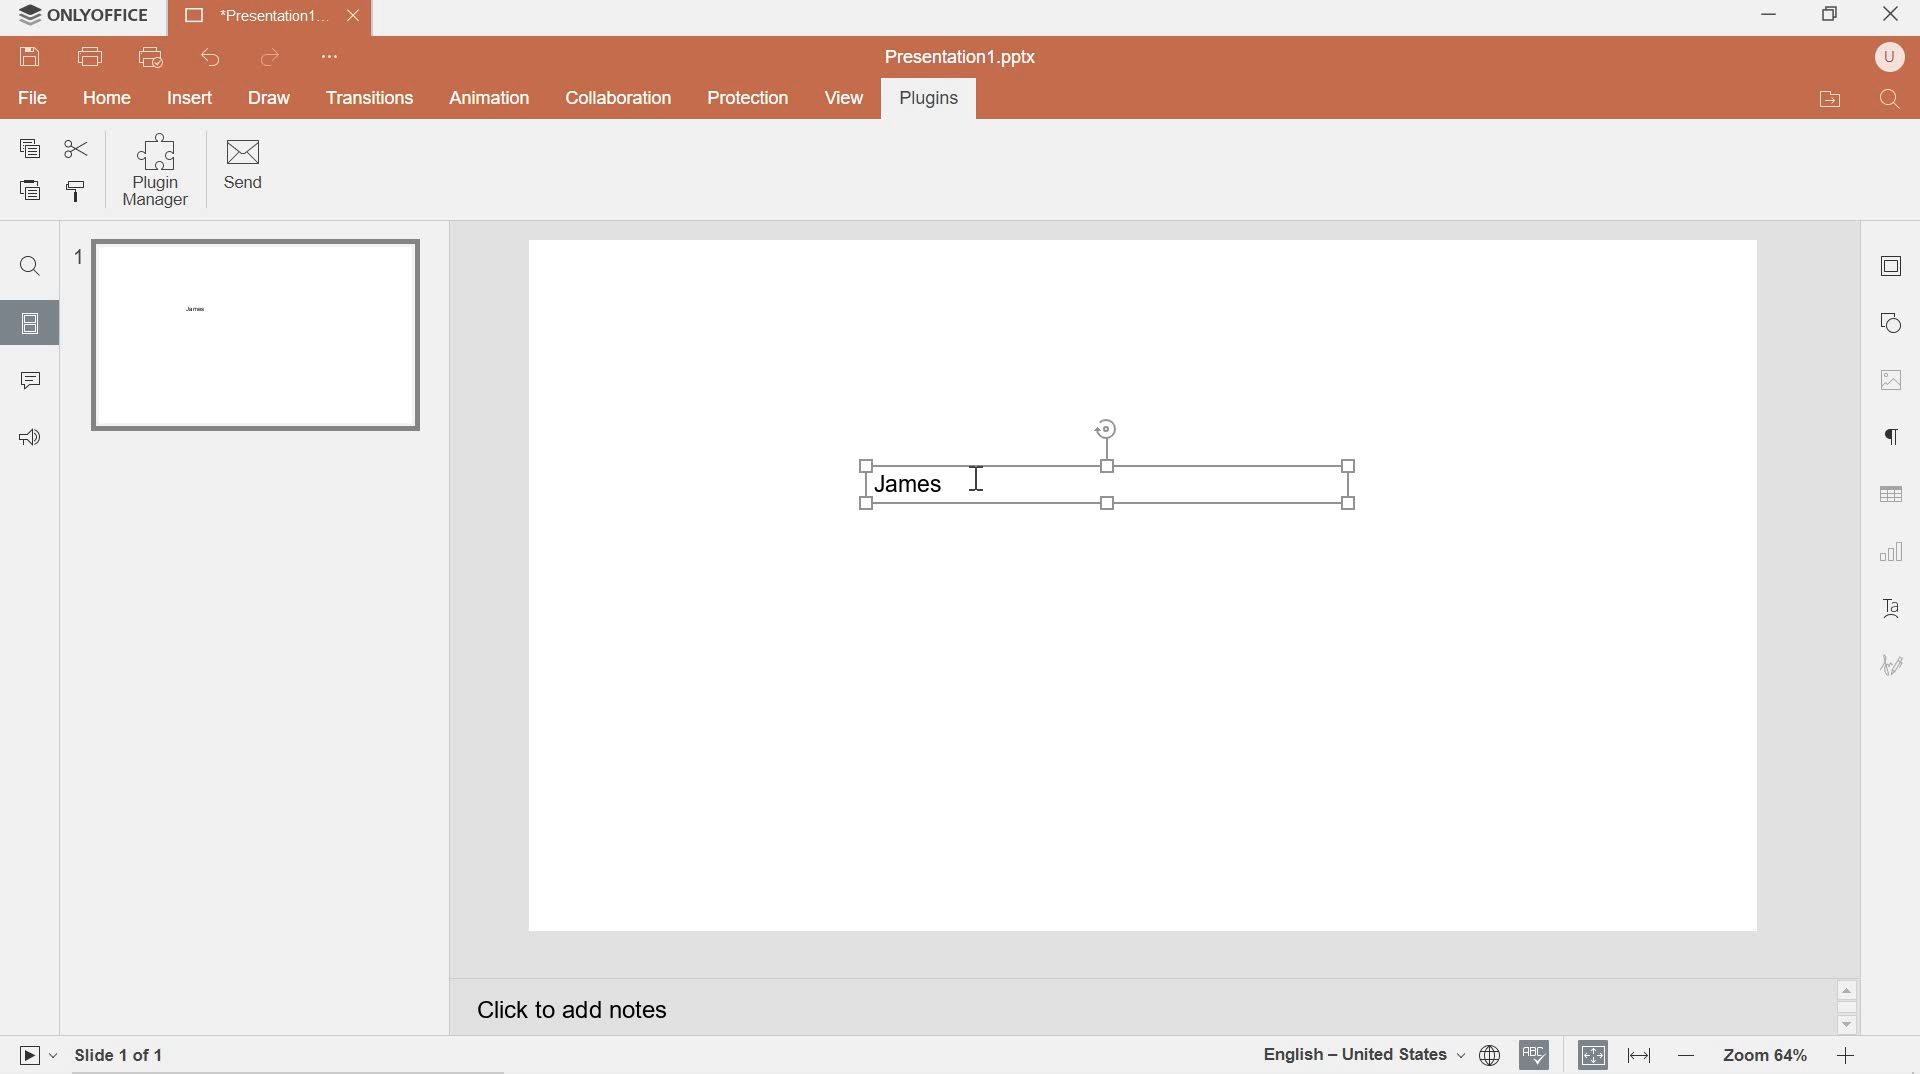 The width and height of the screenshot is (1920, 1074). I want to click on Plugins, so click(925, 100).